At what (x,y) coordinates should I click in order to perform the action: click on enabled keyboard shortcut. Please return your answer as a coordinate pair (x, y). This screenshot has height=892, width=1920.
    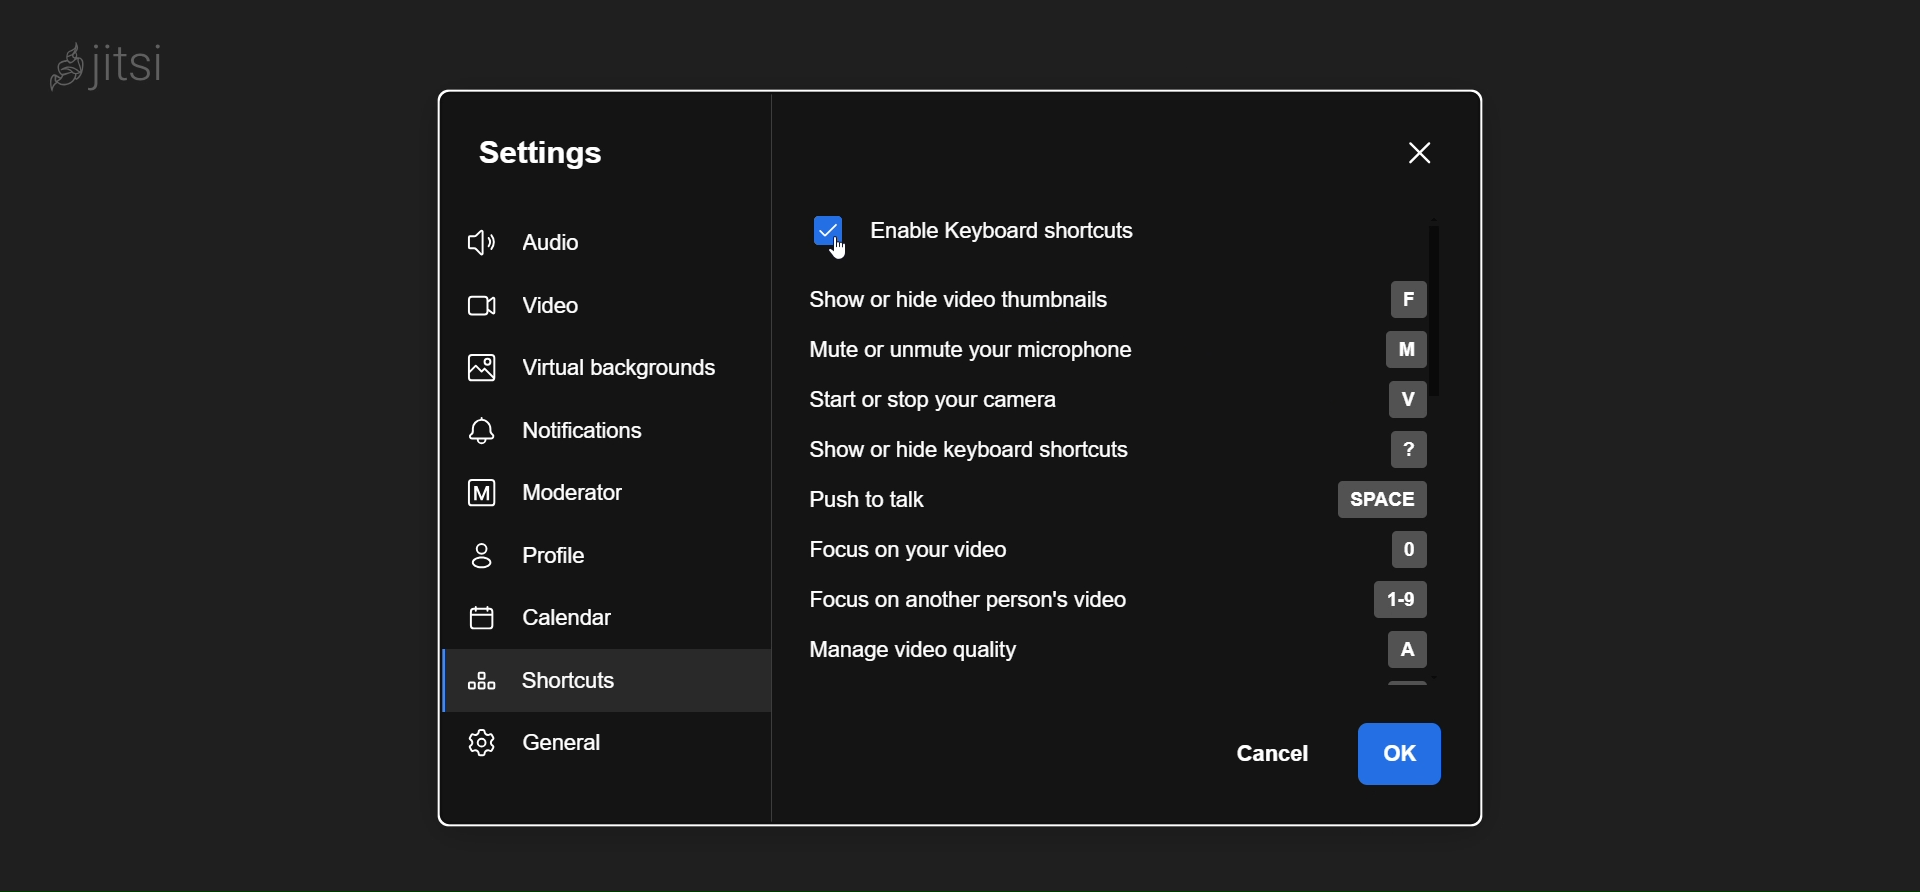
    Looking at the image, I should click on (1009, 225).